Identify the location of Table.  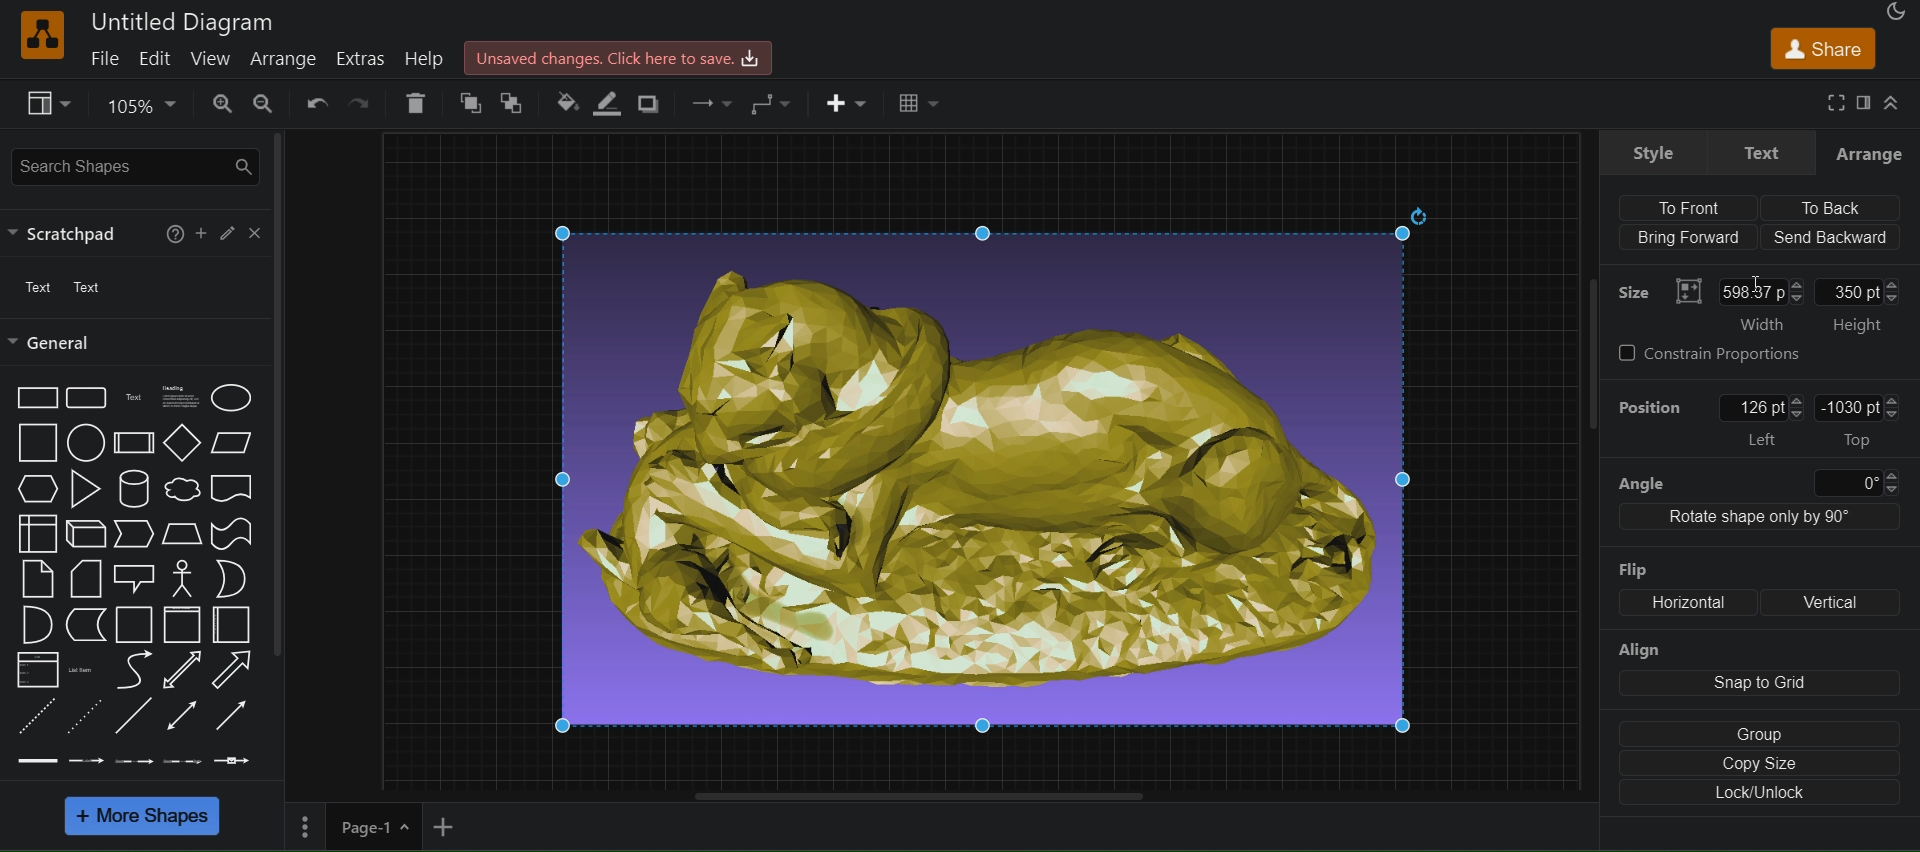
(916, 105).